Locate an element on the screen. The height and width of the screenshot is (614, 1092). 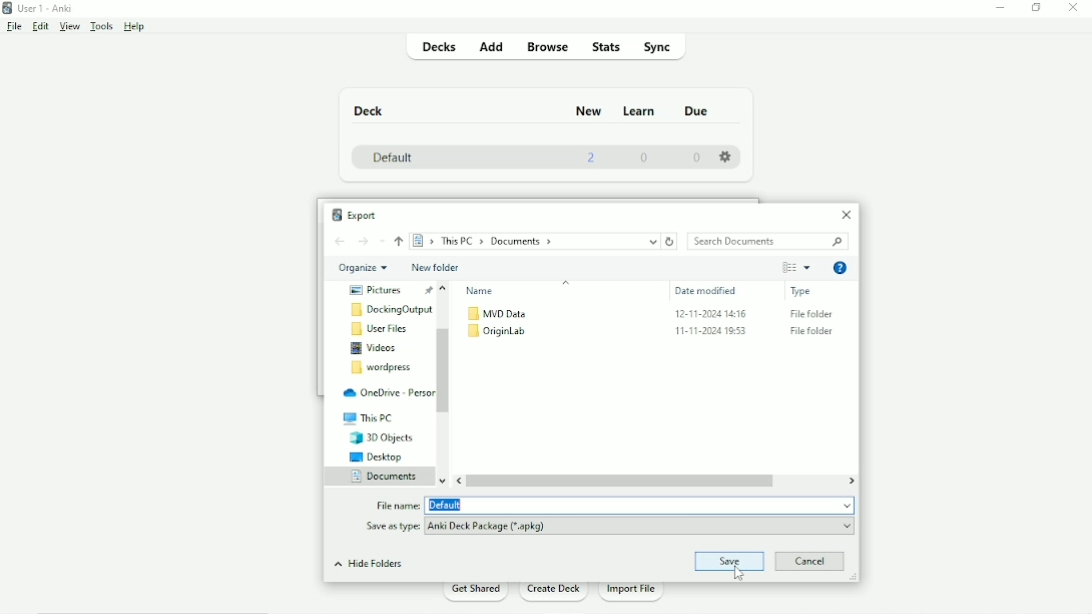
Add is located at coordinates (492, 46).